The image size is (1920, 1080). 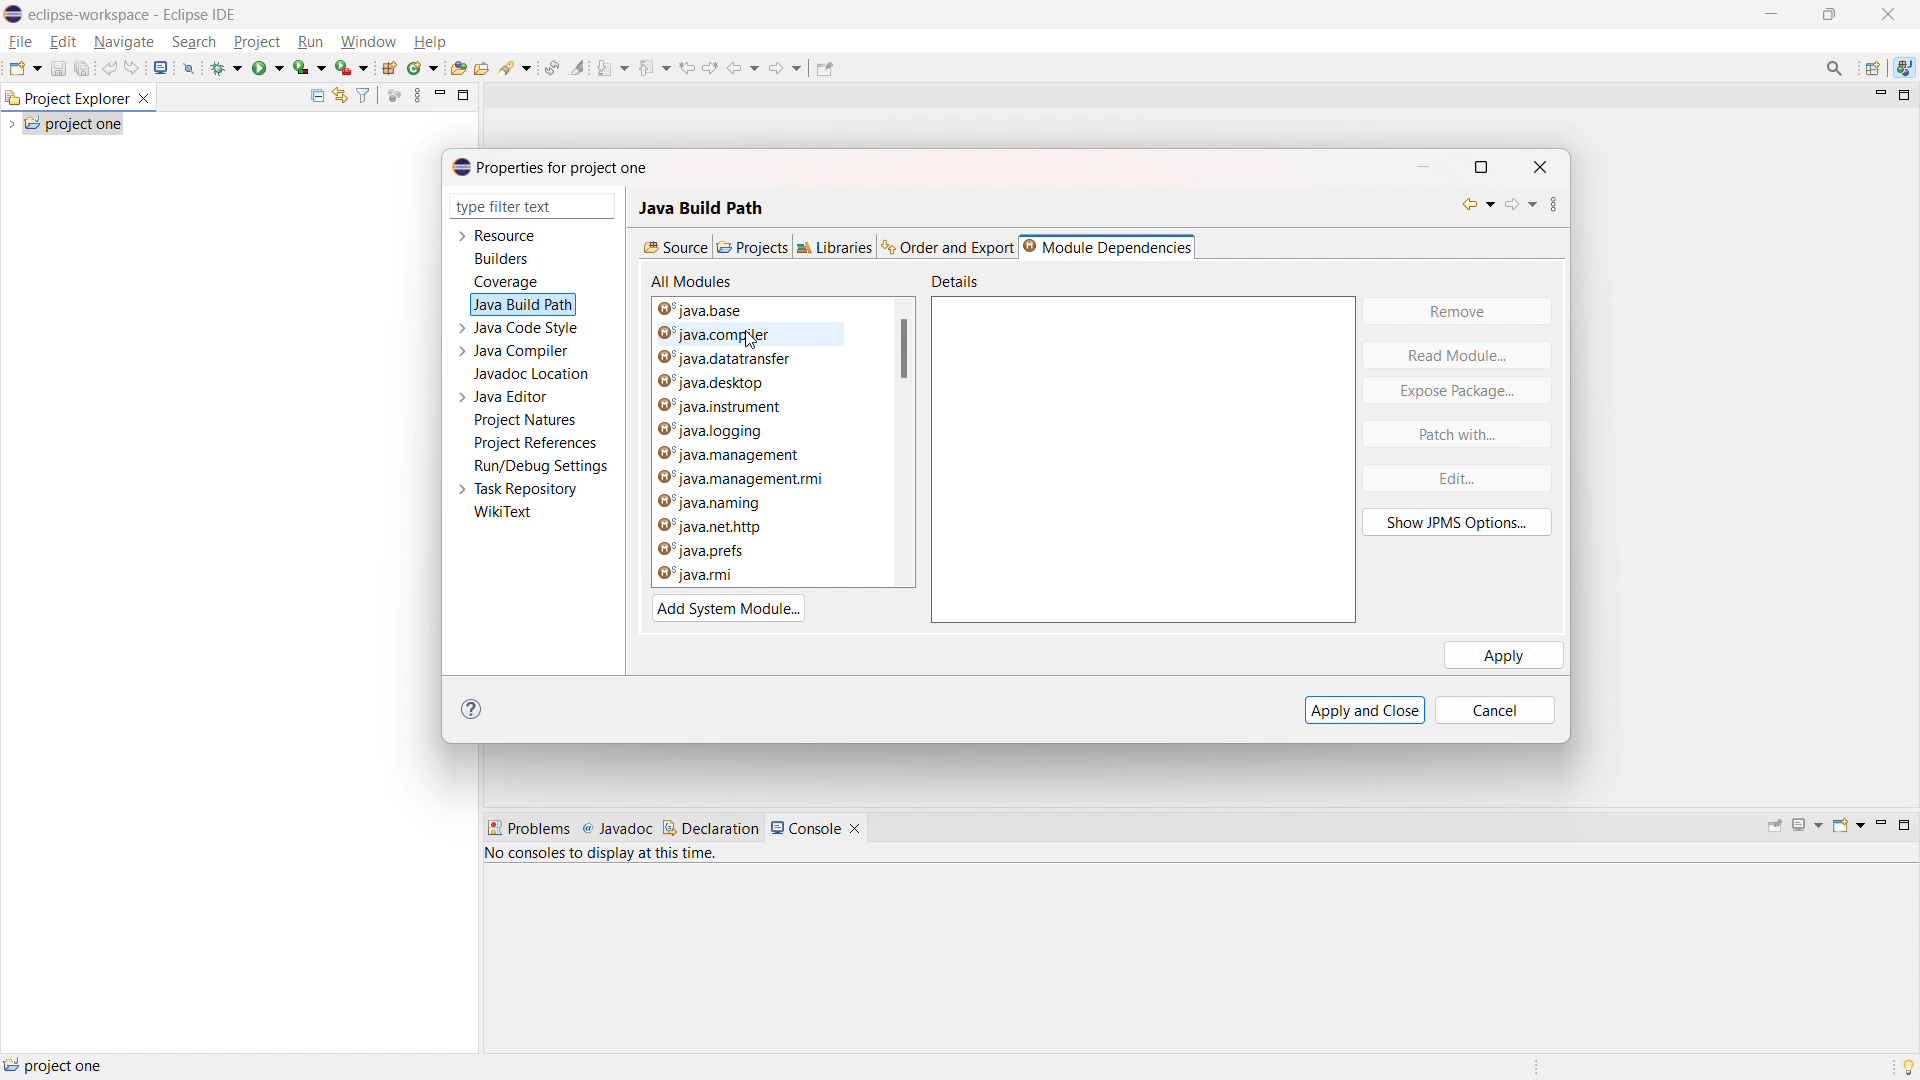 I want to click on properties for project one, so click(x=551, y=167).